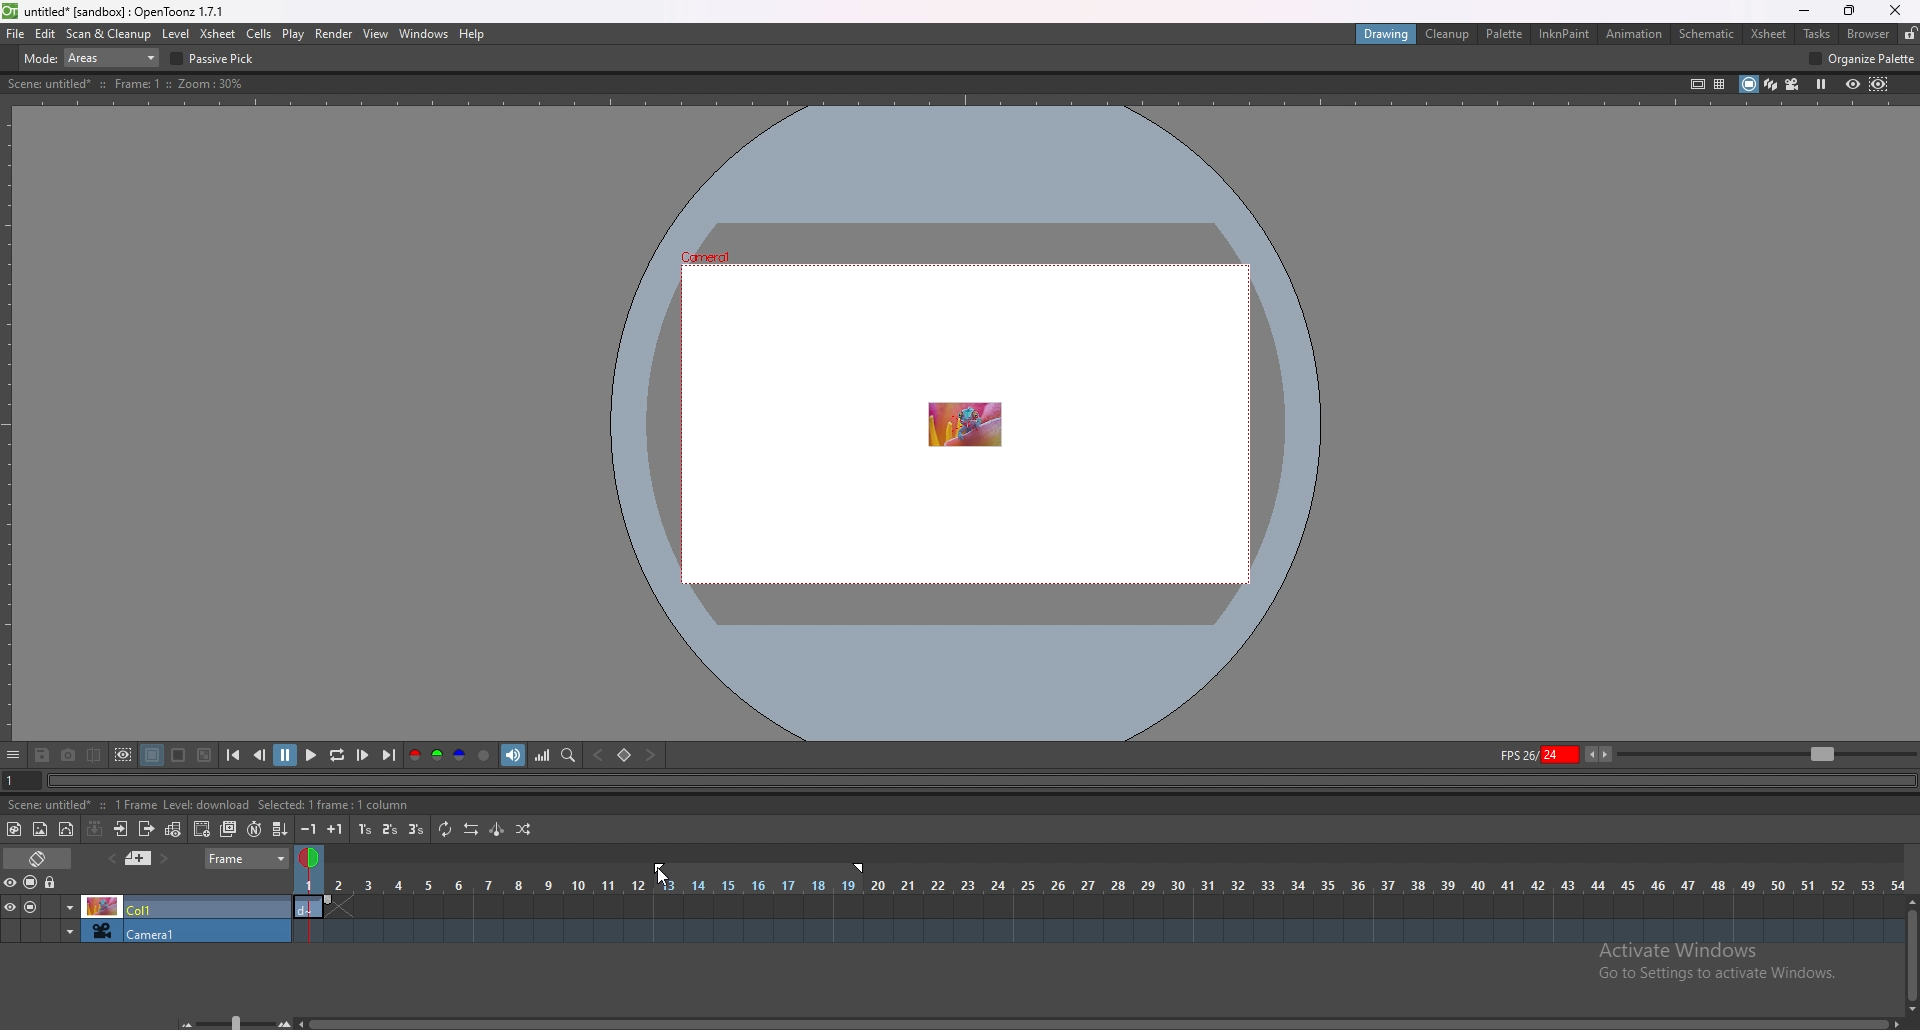  What do you see at coordinates (1849, 11) in the screenshot?
I see `resize` at bounding box center [1849, 11].